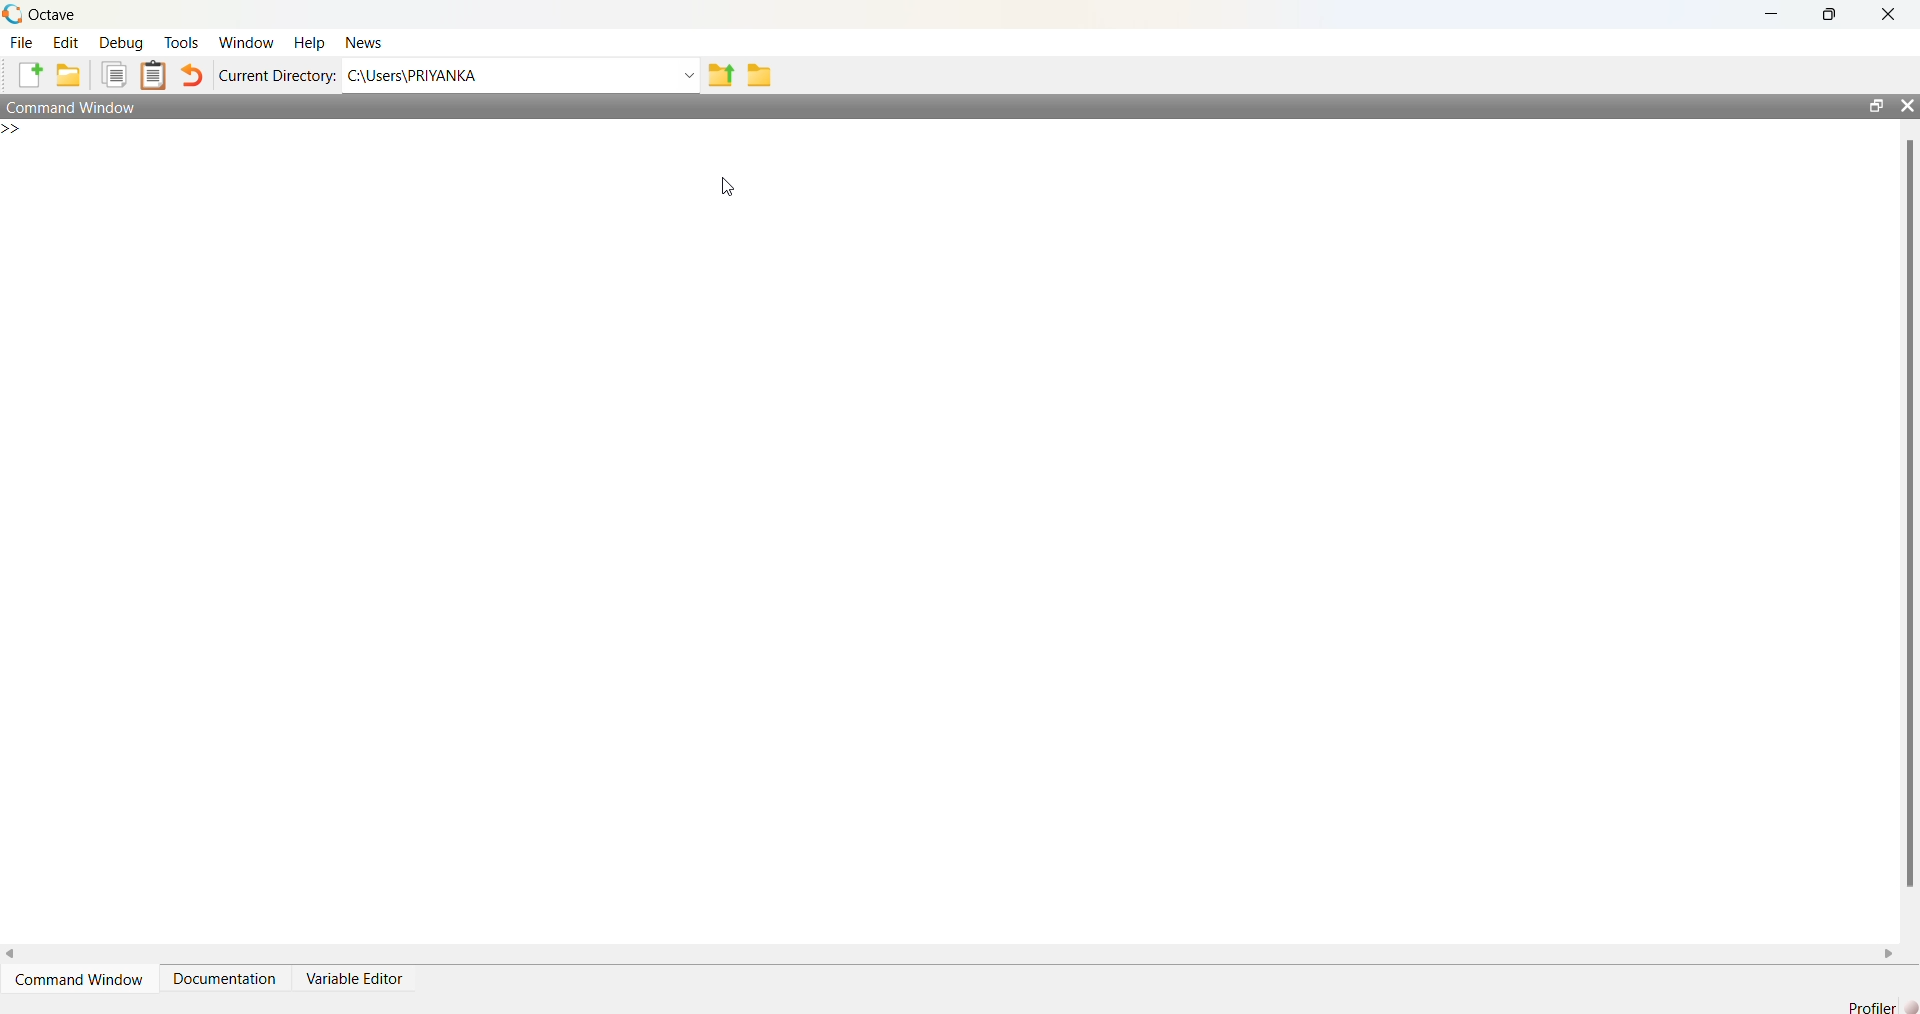  Describe the element at coordinates (952, 954) in the screenshot. I see `horizontal scroll bar` at that location.